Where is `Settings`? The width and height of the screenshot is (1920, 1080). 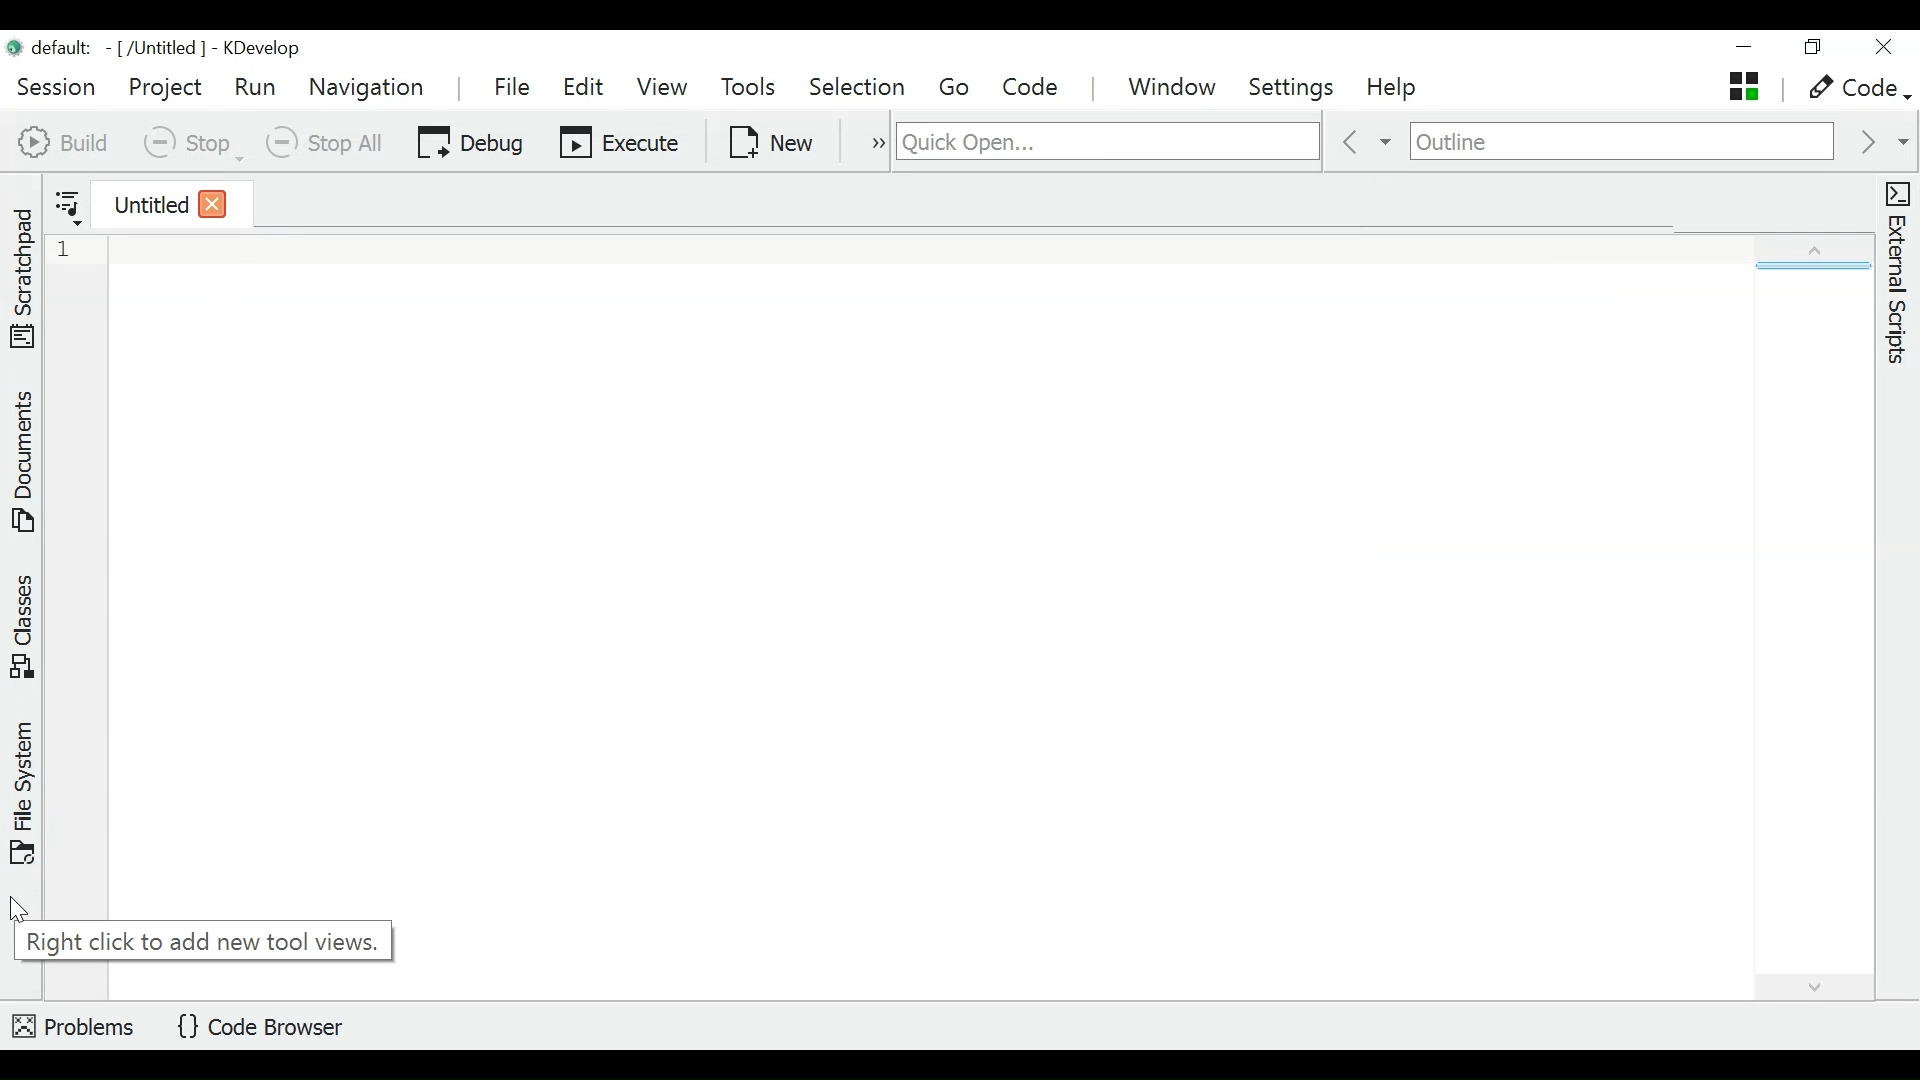
Settings is located at coordinates (1294, 90).